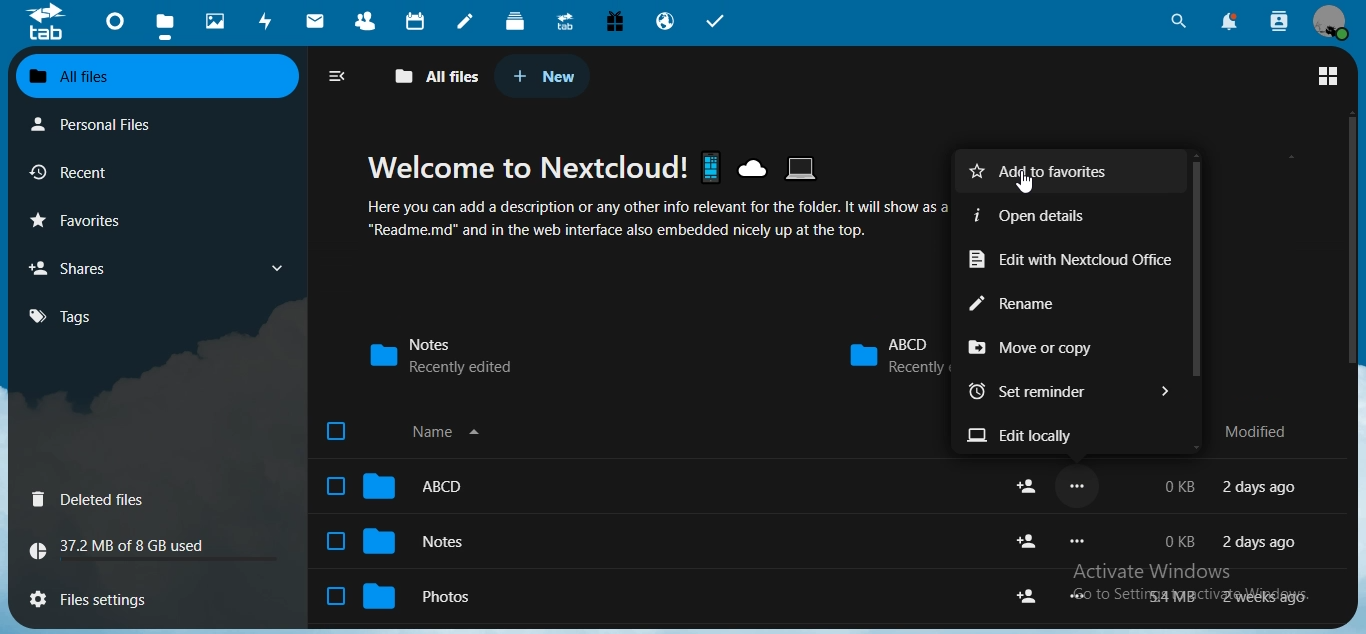  What do you see at coordinates (562, 20) in the screenshot?
I see `upgrade trial` at bounding box center [562, 20].